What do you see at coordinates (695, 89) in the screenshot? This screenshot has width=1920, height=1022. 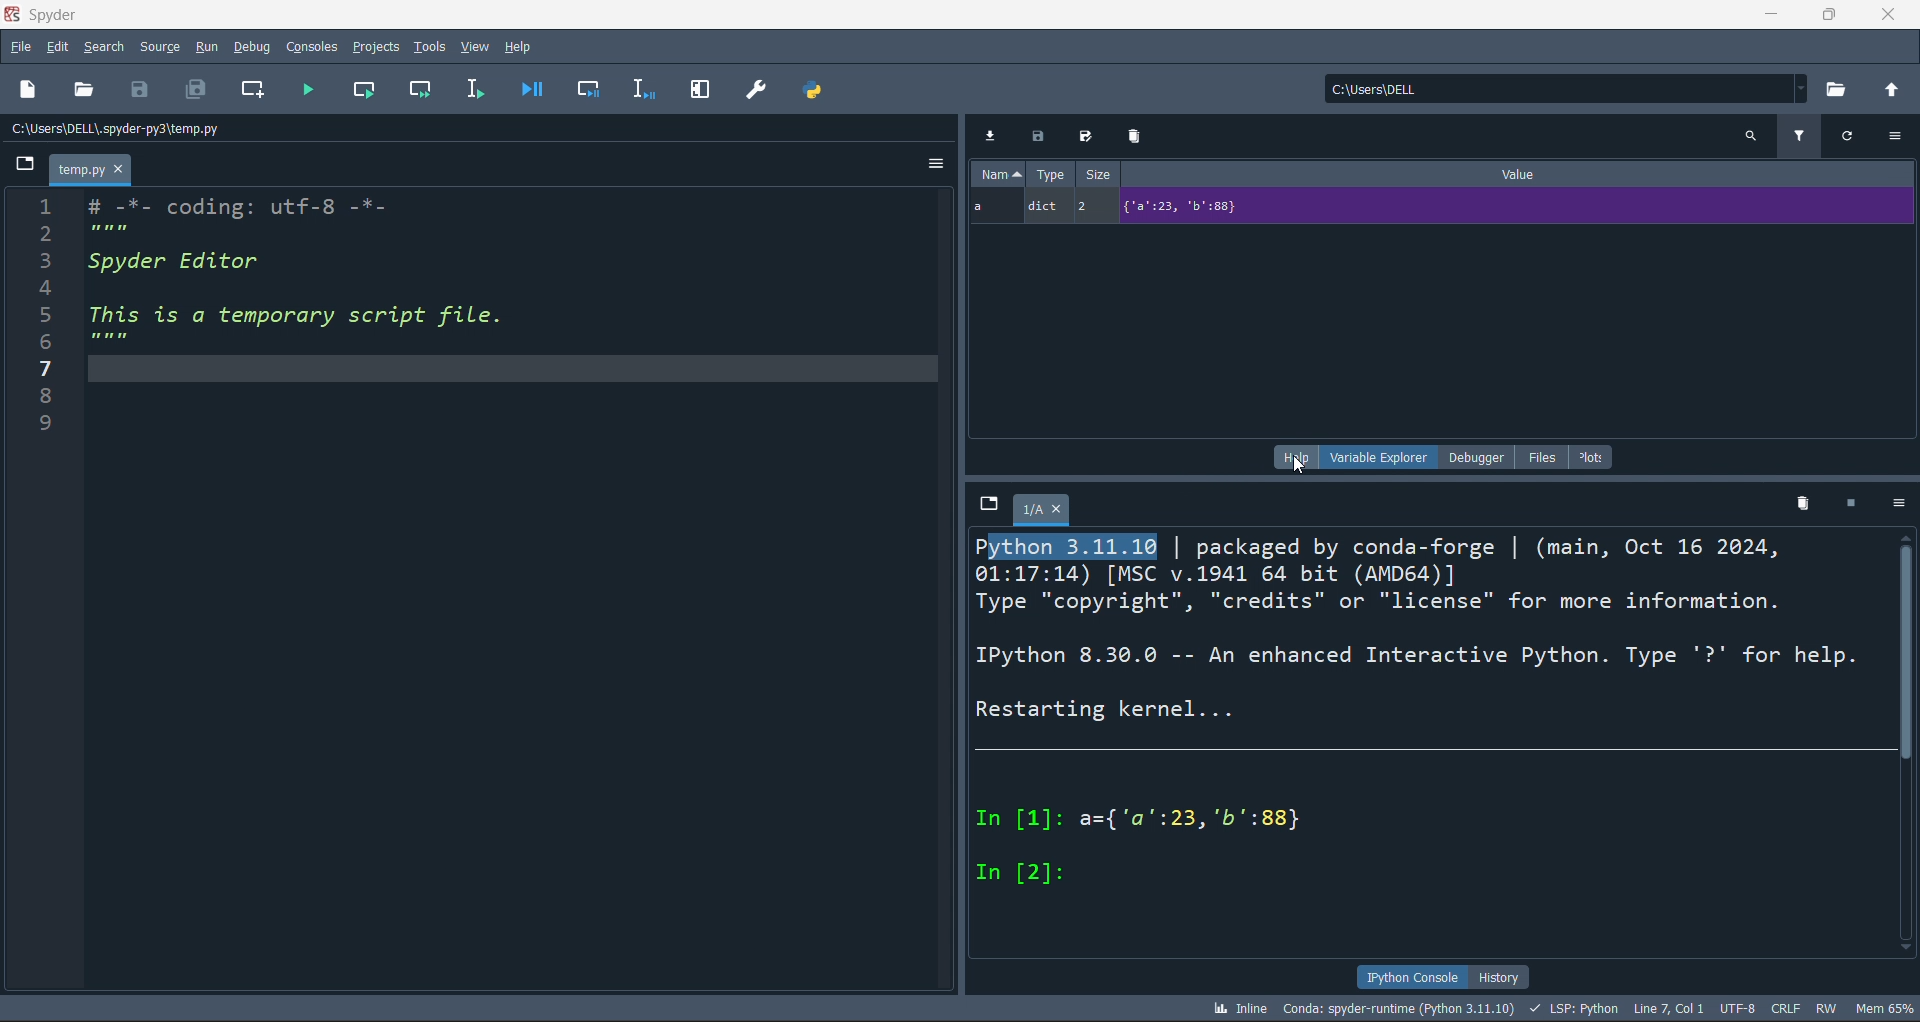 I see `expand pane` at bounding box center [695, 89].